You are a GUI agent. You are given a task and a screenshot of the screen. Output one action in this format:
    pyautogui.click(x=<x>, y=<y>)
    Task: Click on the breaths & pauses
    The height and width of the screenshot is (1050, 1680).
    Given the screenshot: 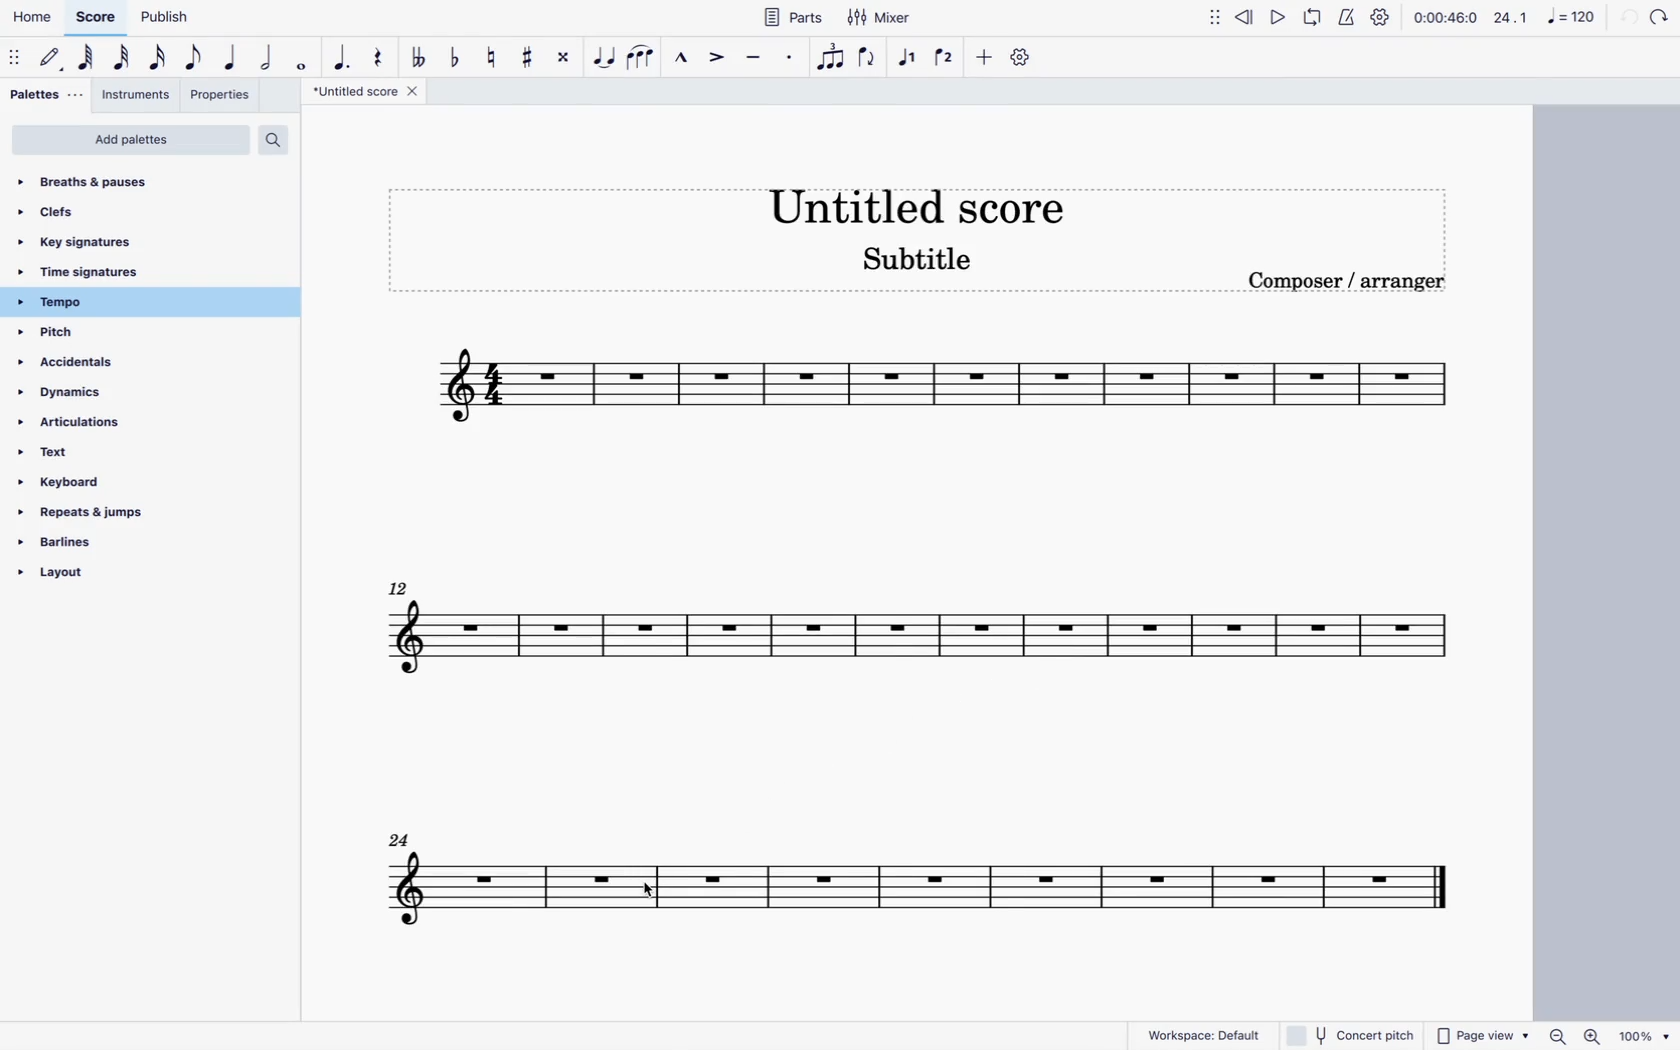 What is the action you would take?
    pyautogui.click(x=97, y=182)
    